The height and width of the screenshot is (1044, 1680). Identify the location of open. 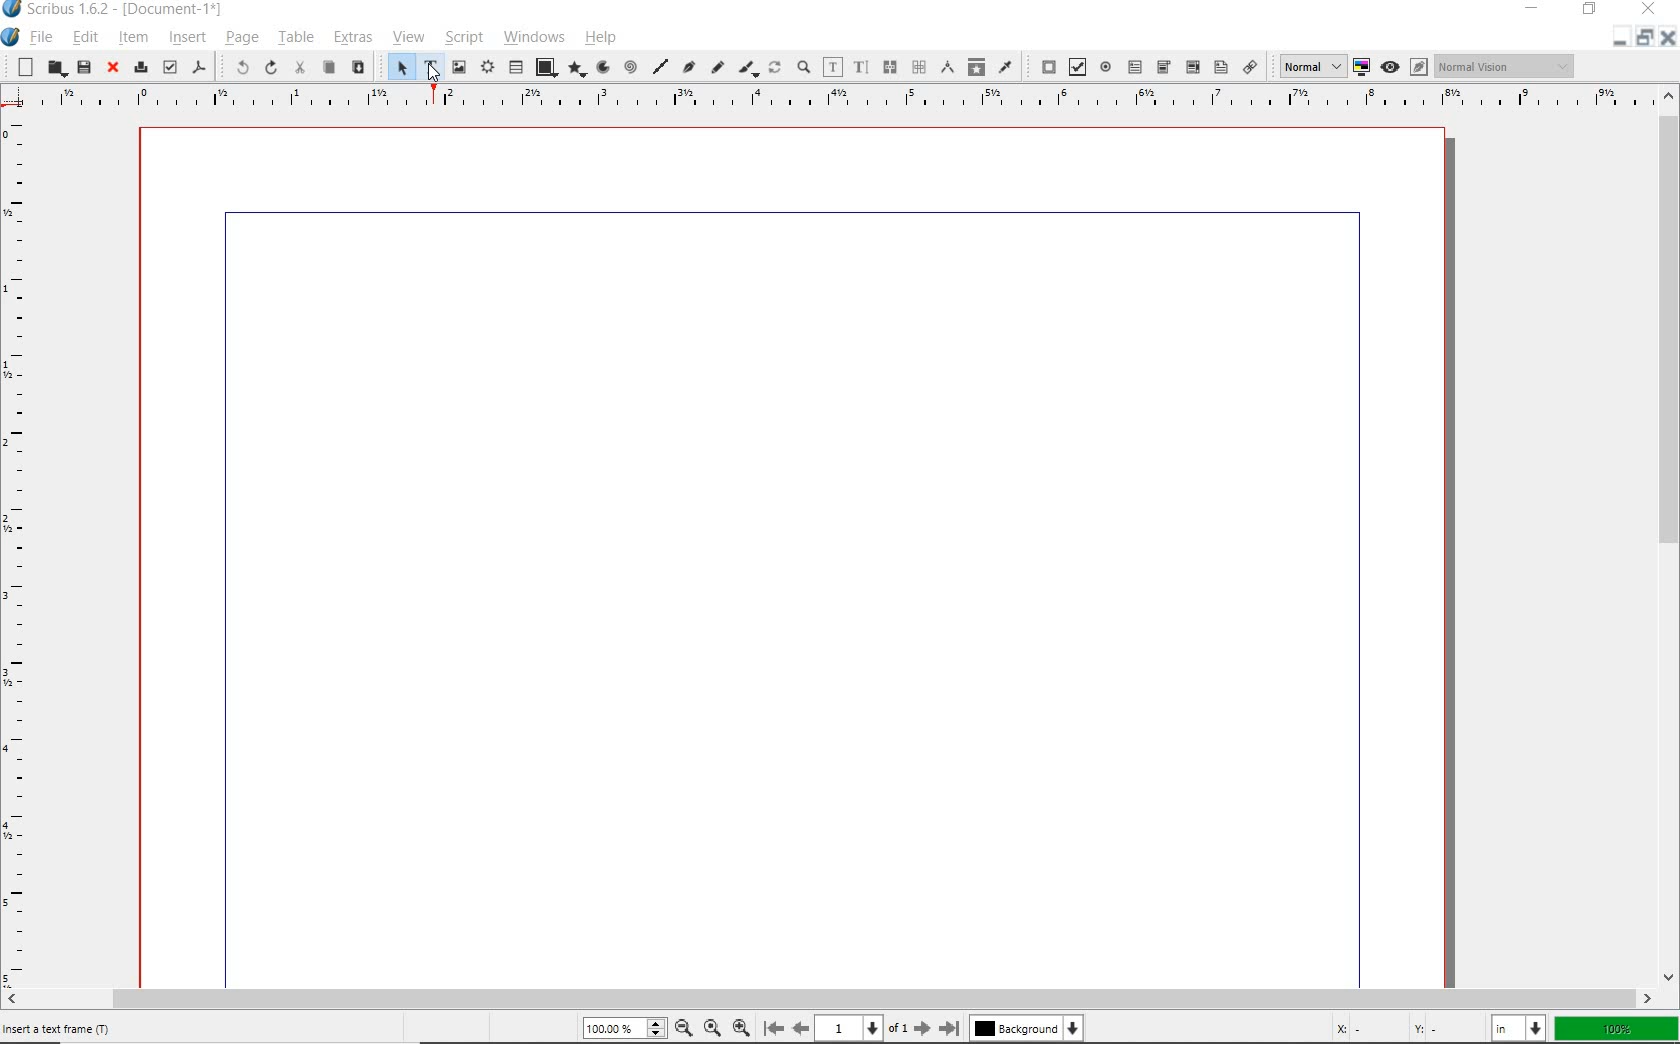
(54, 69).